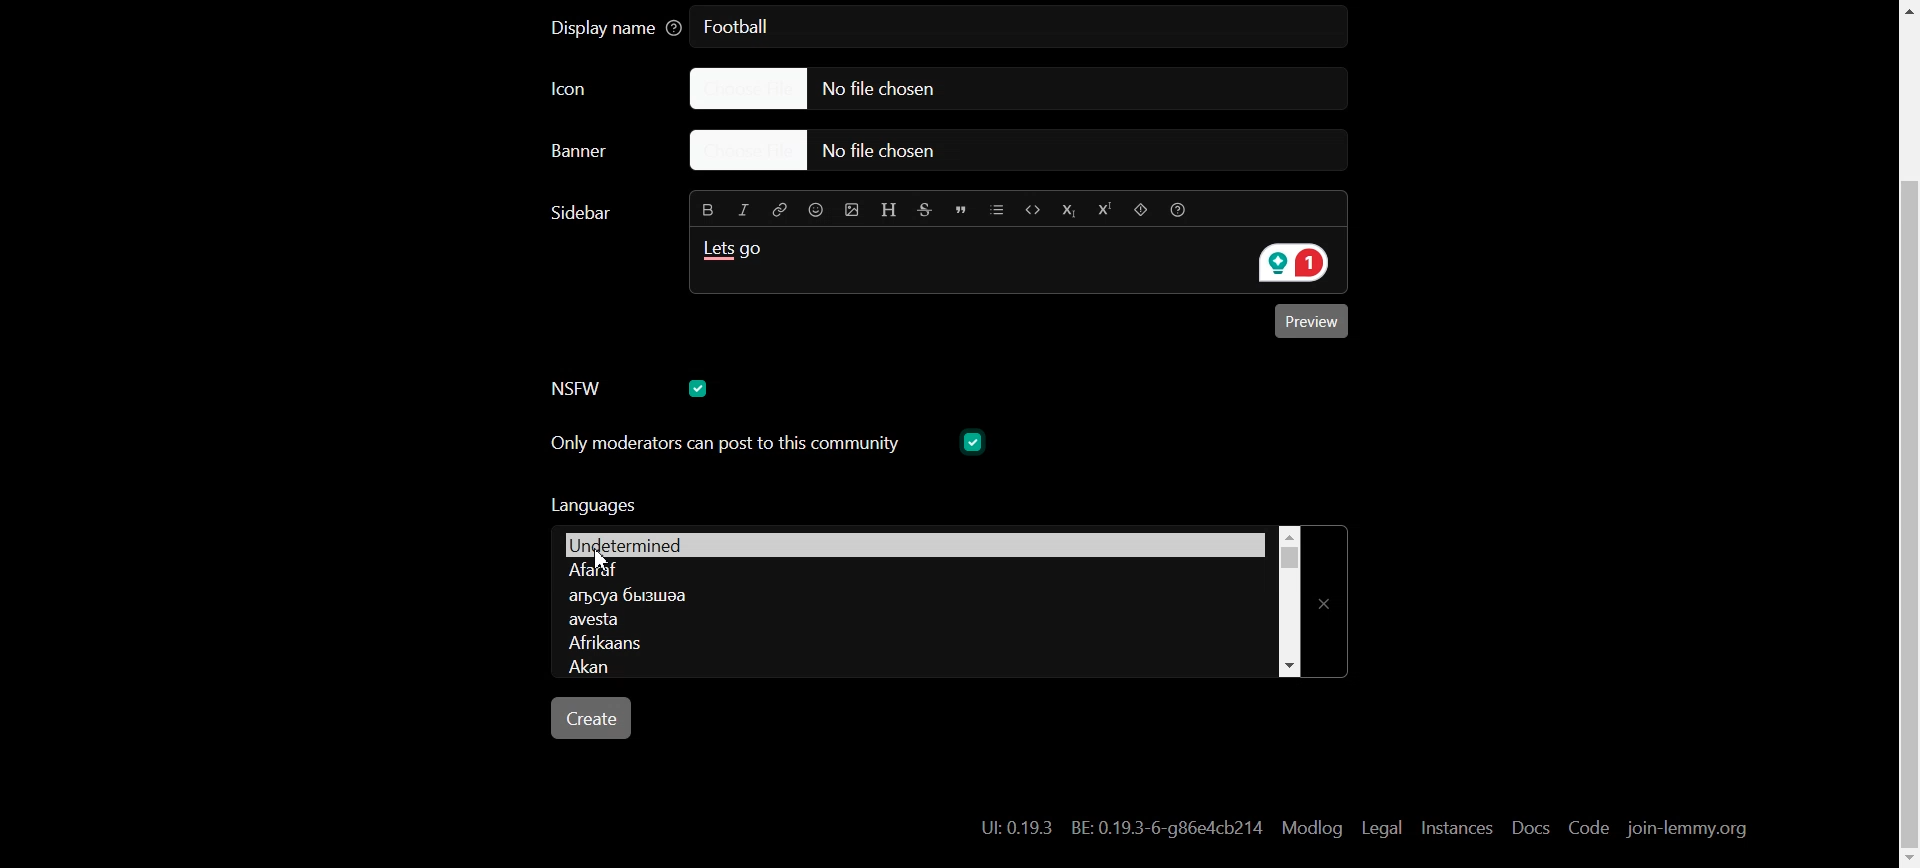  I want to click on Language, so click(910, 644).